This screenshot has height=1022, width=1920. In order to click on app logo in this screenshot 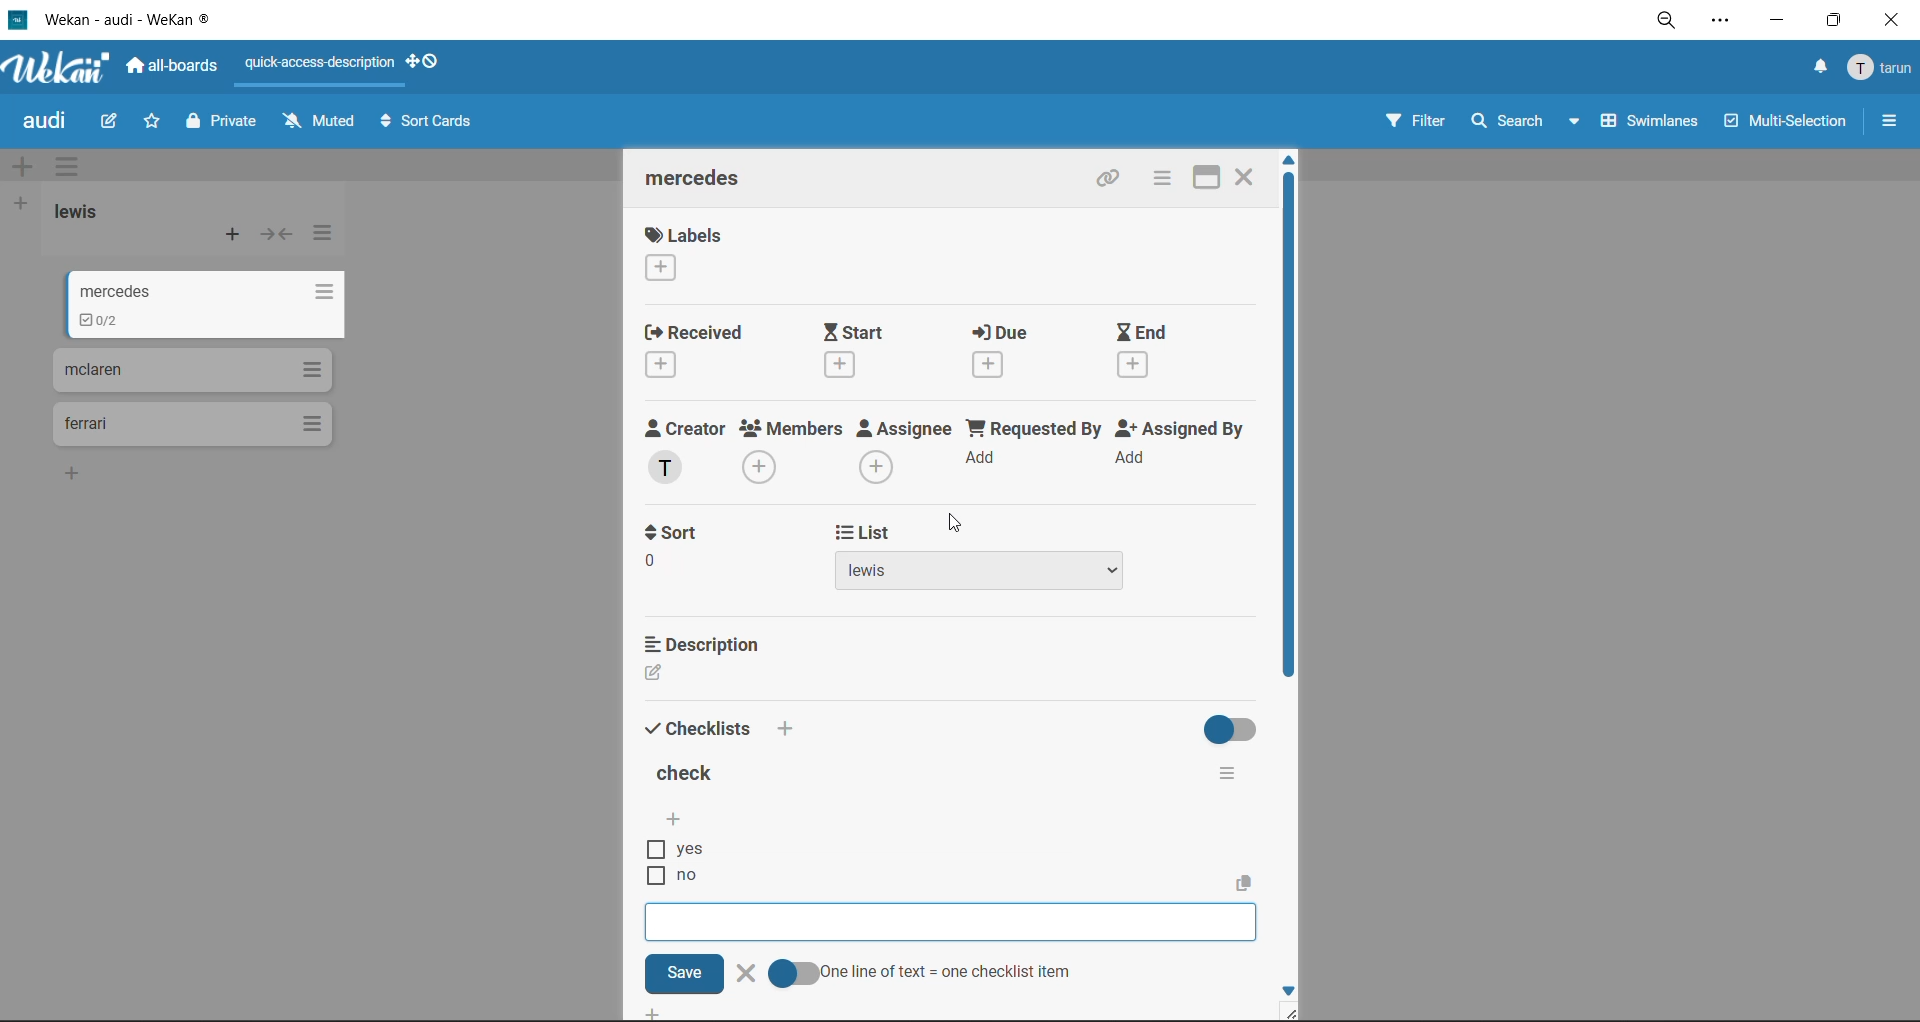, I will do `click(58, 70)`.